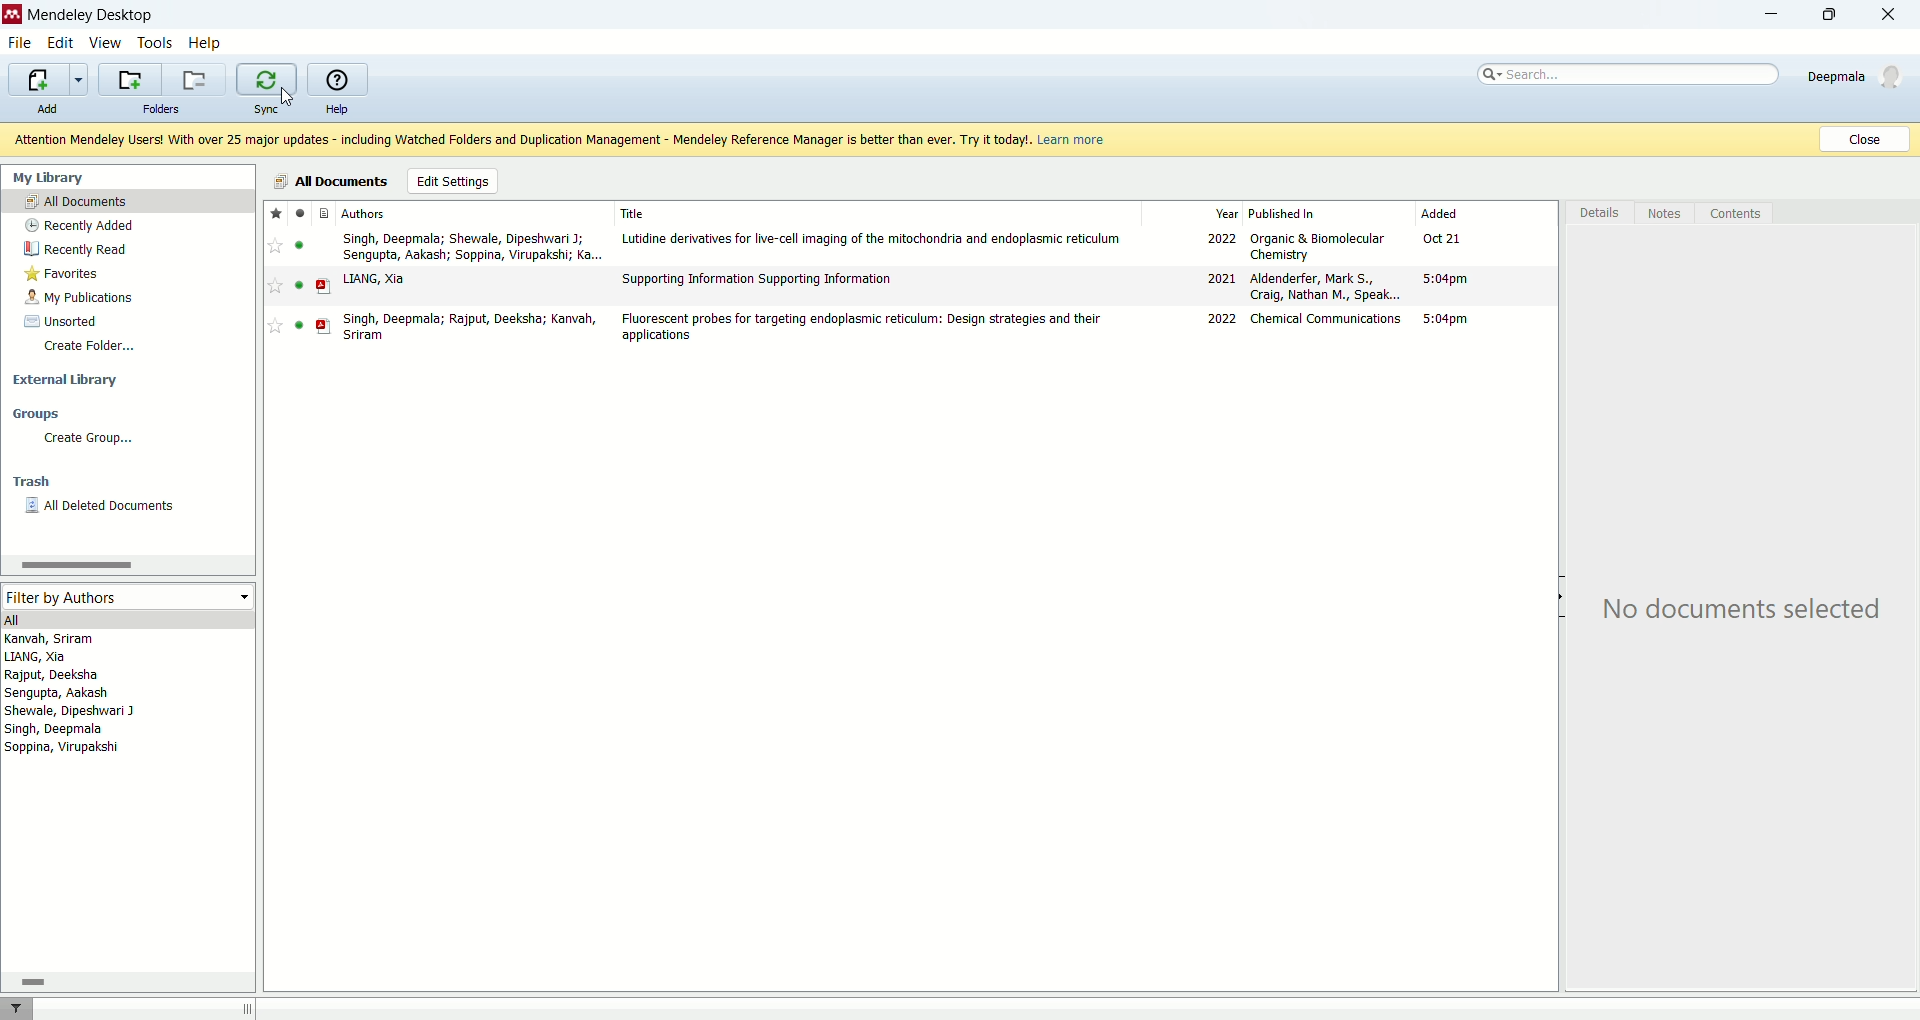 The width and height of the screenshot is (1920, 1020). I want to click on Oct 21, so click(1449, 240).